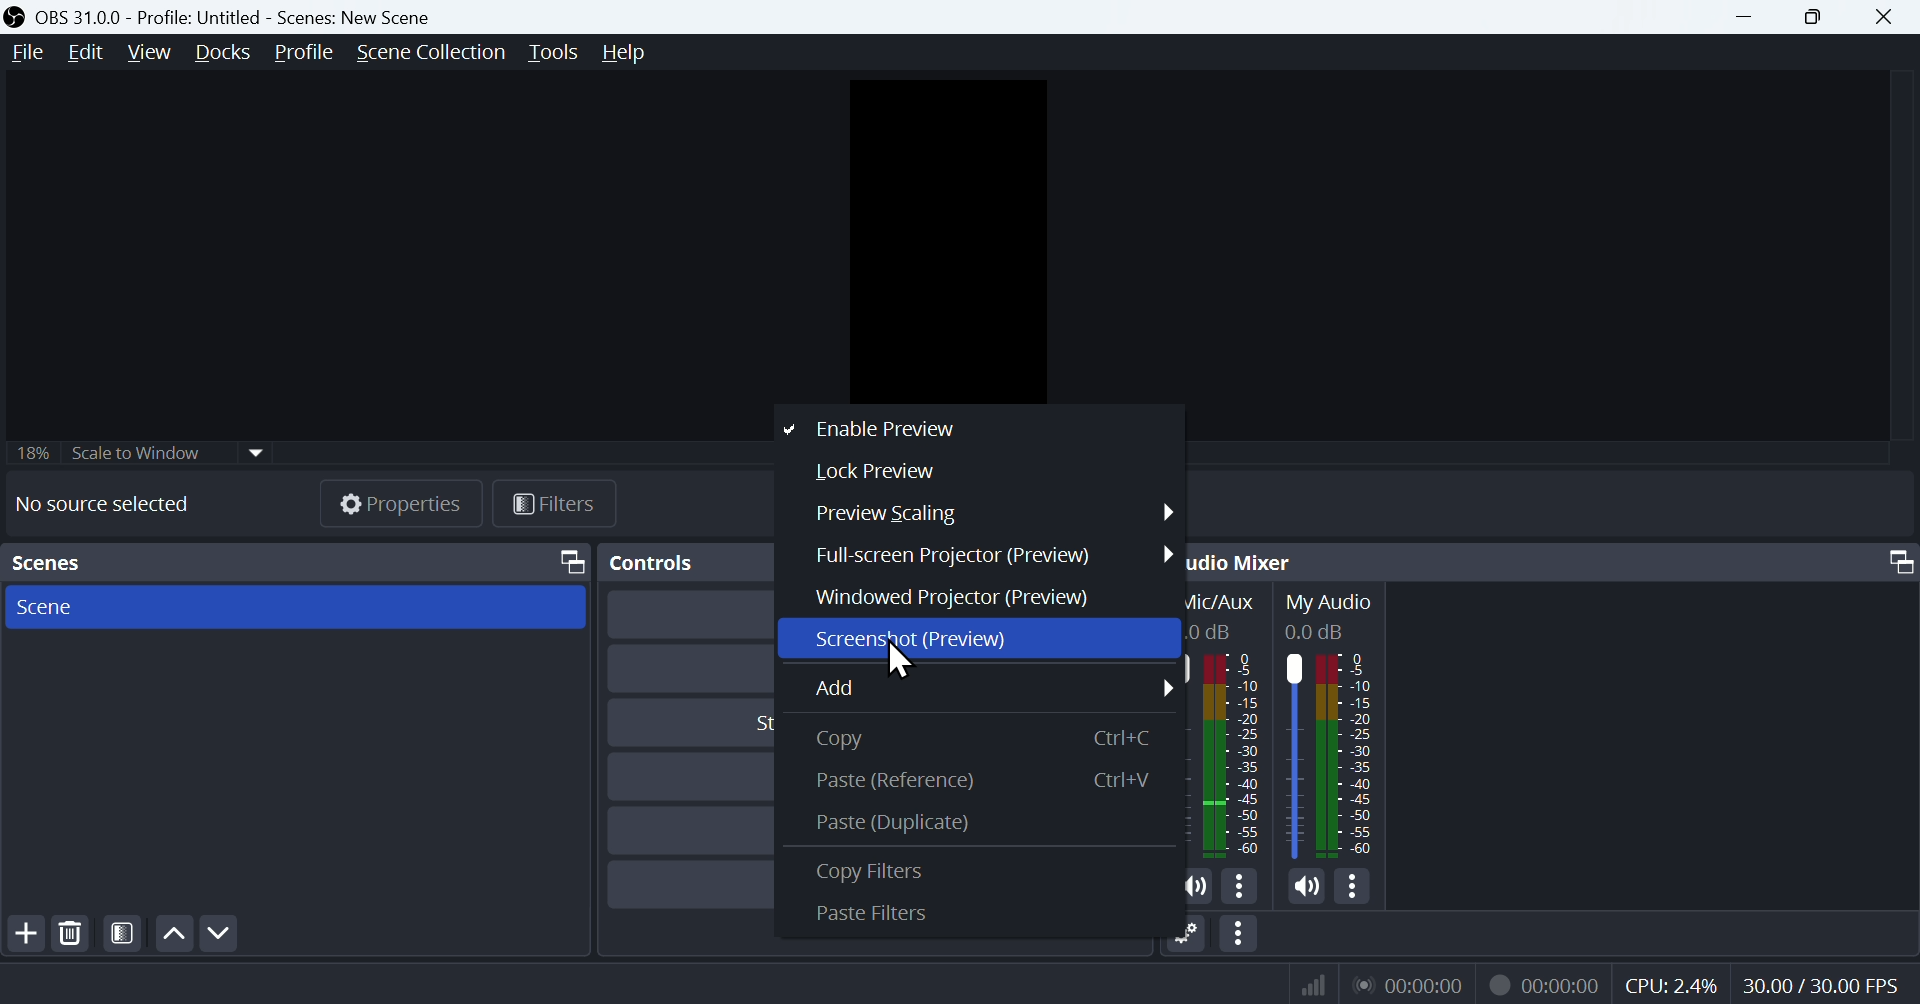  Describe the element at coordinates (1230, 723) in the screenshot. I see `Mic/Aux` at that location.